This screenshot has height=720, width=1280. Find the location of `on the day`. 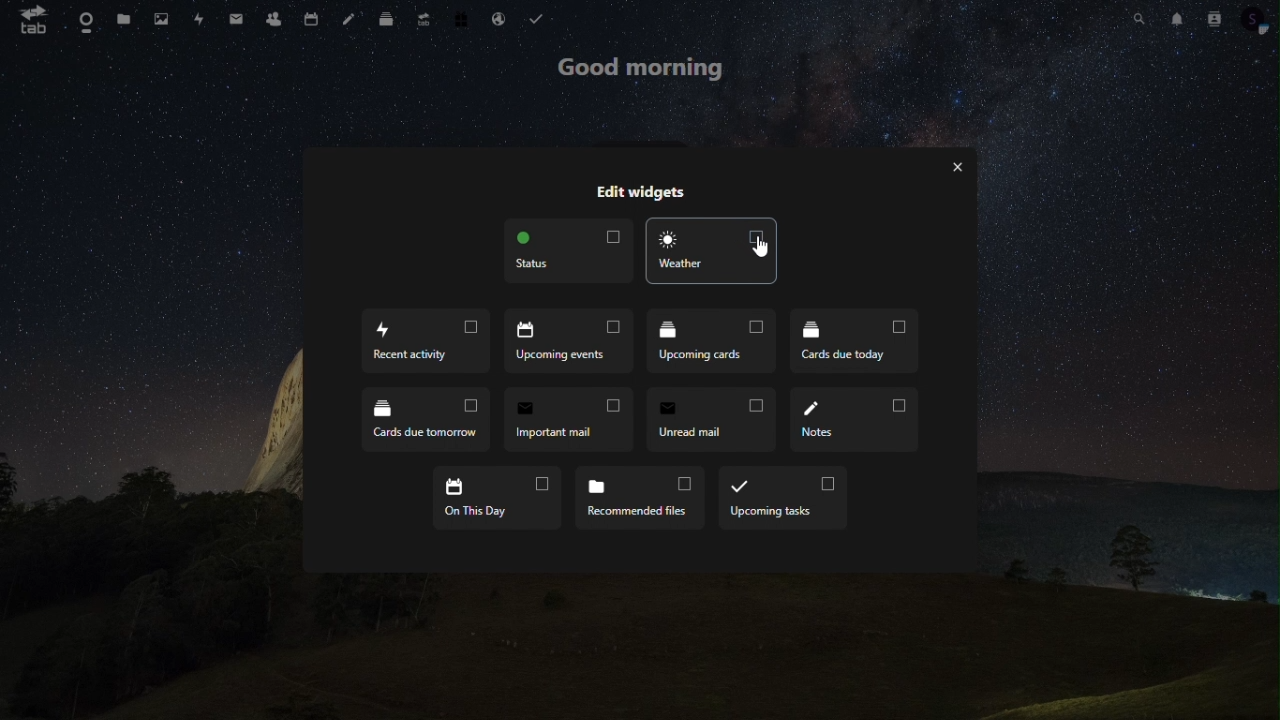

on the day is located at coordinates (496, 496).